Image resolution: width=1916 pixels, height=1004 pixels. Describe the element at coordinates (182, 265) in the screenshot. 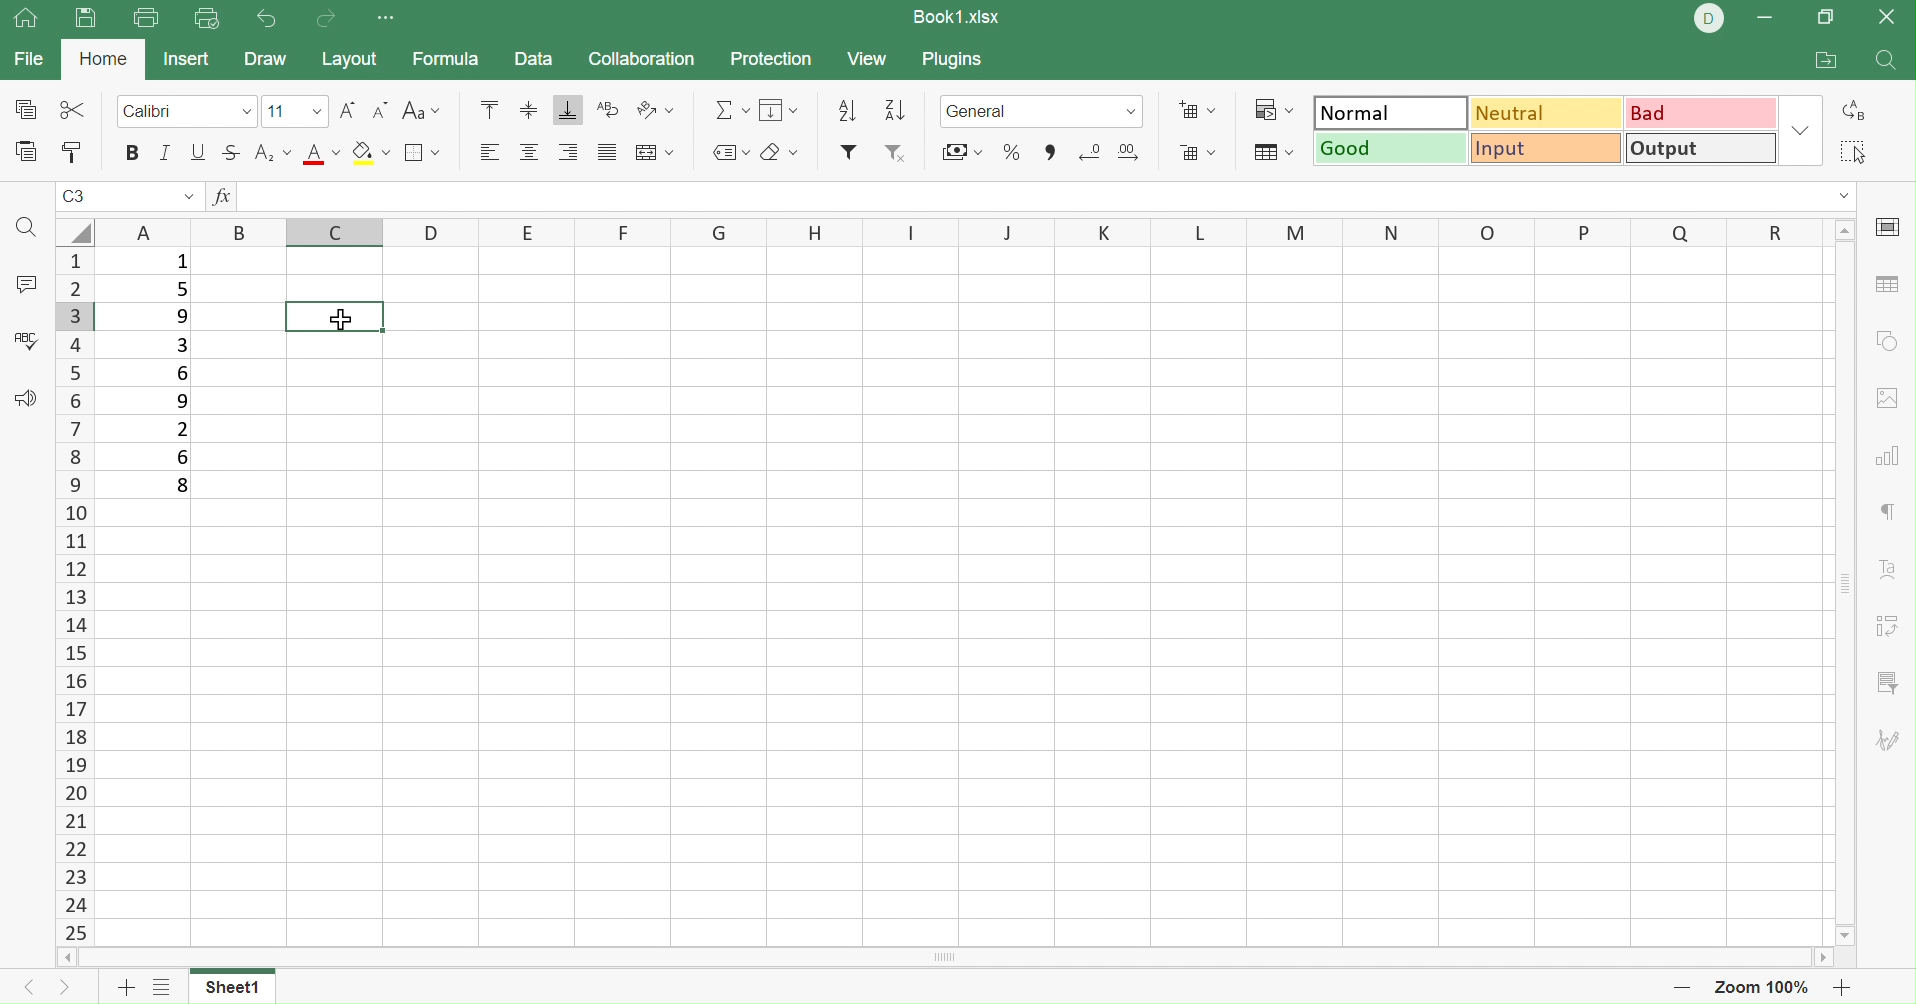

I see `1` at that location.